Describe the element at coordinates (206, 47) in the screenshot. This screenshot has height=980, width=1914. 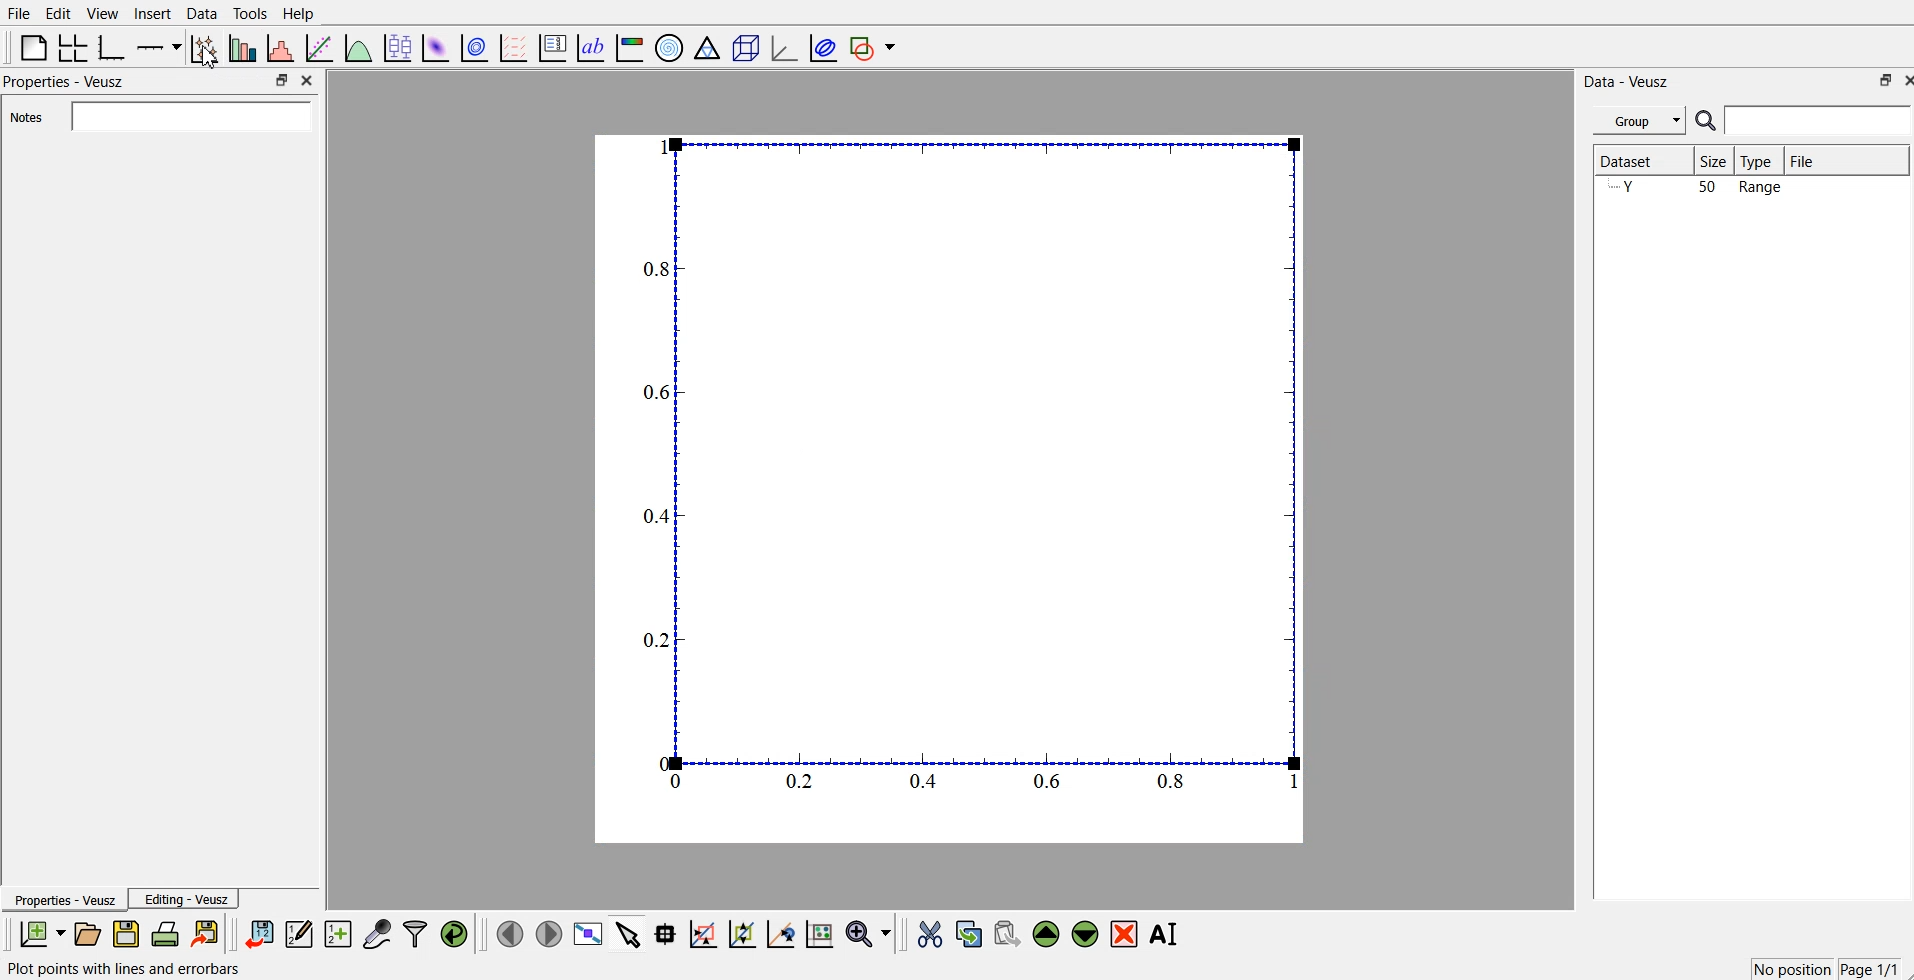
I see `lines and error bars` at that location.